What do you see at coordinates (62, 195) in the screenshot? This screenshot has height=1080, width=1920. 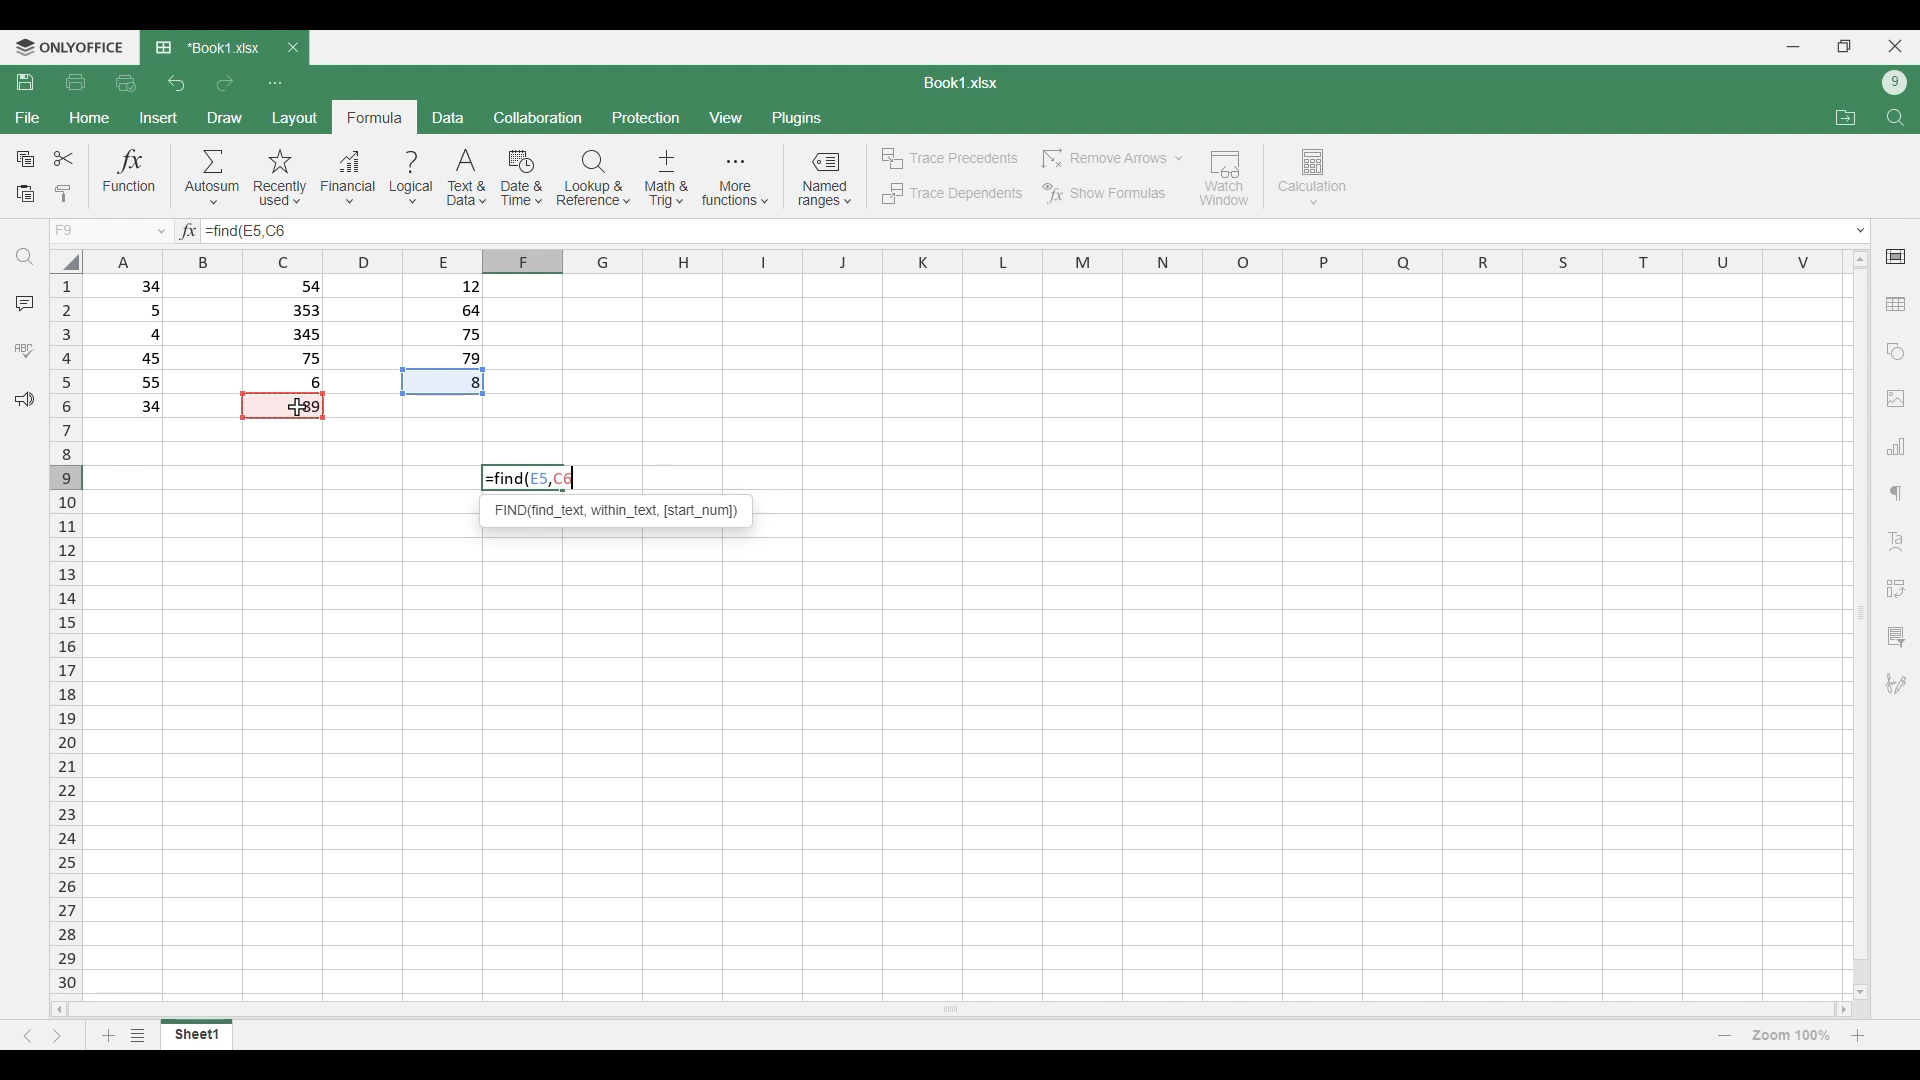 I see `Clone formatting` at bounding box center [62, 195].